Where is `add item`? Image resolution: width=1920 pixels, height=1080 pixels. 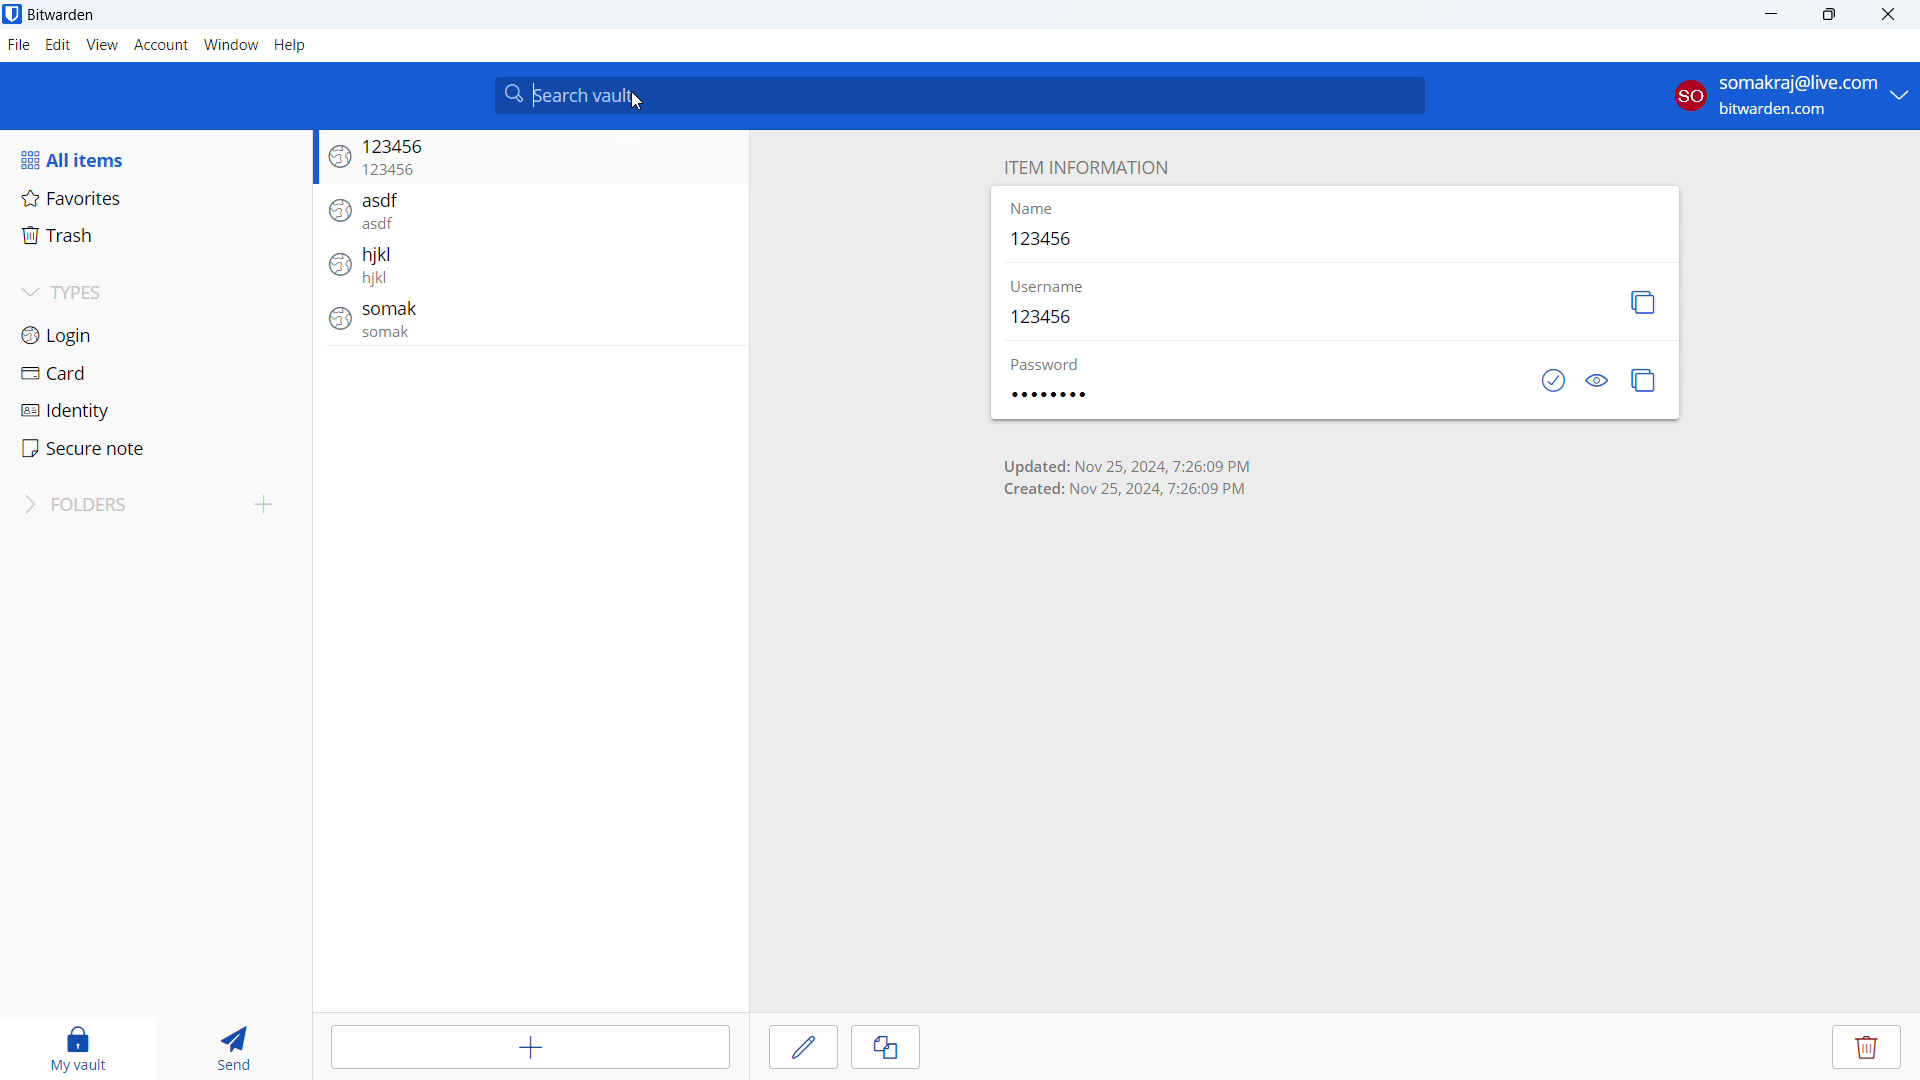
add item is located at coordinates (530, 1048).